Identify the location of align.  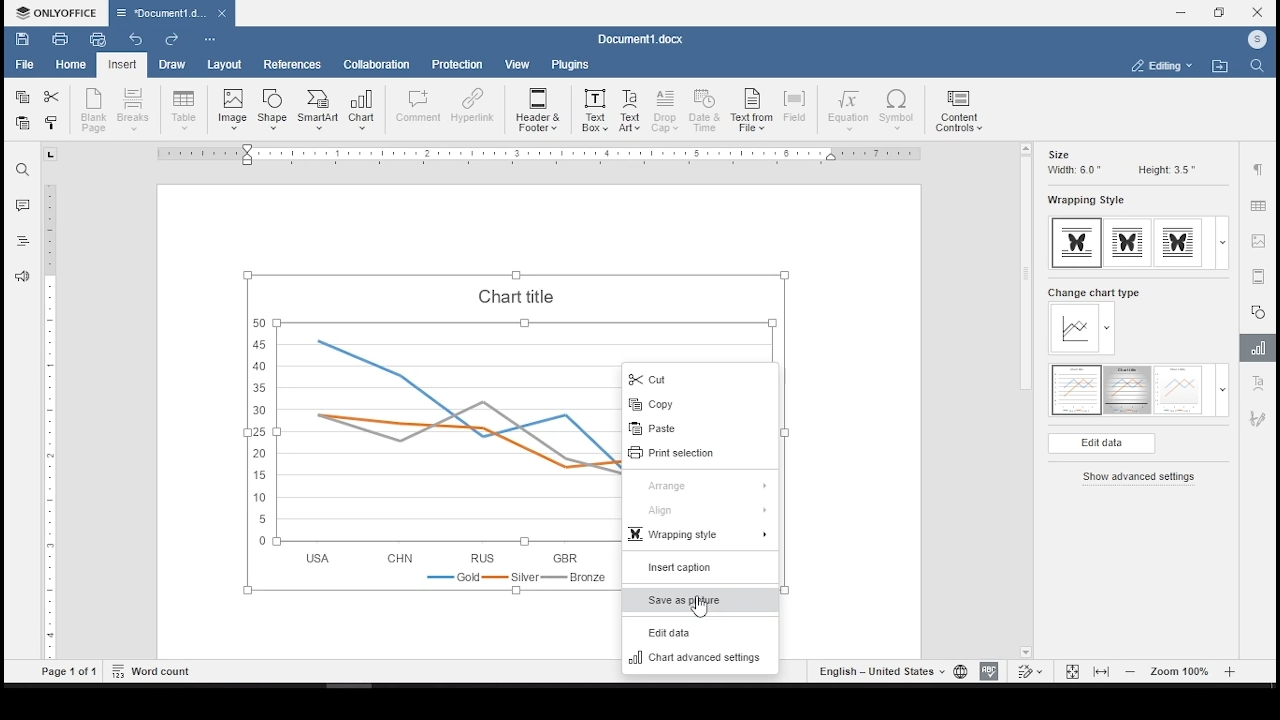
(700, 511).